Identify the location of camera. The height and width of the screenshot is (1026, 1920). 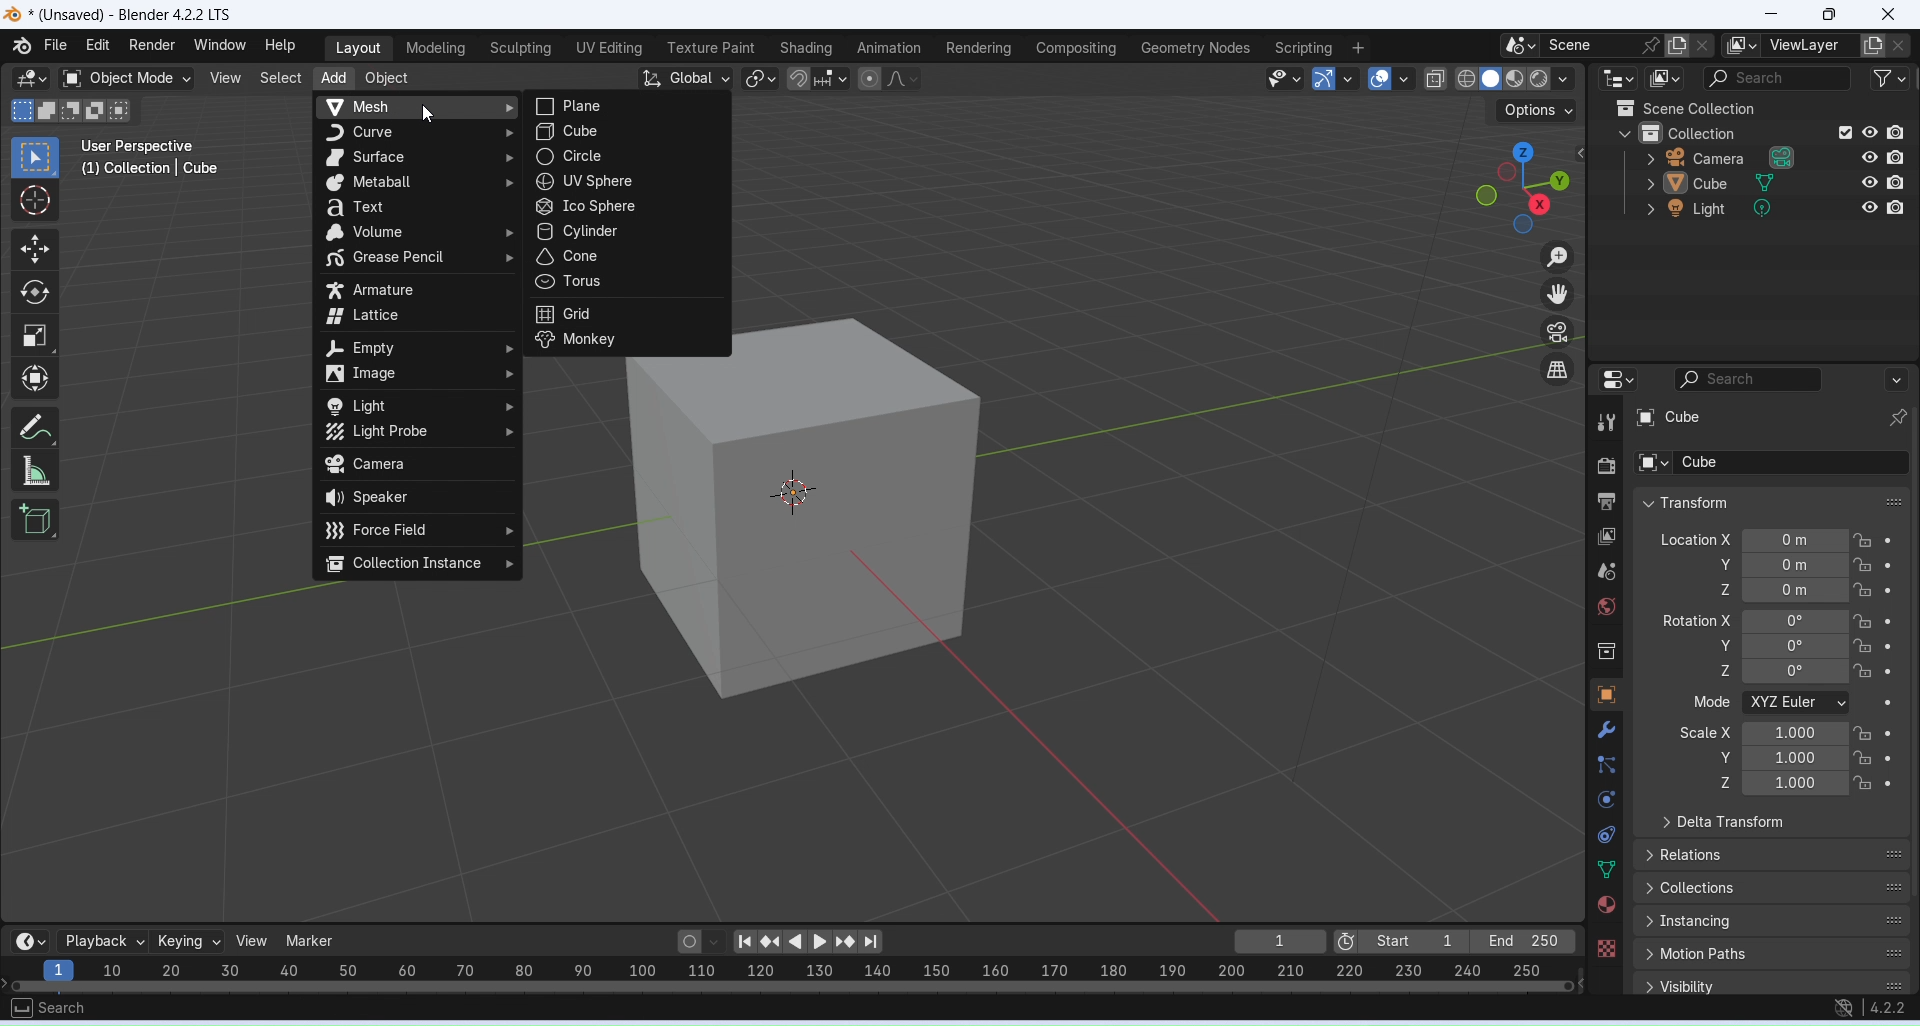
(415, 466).